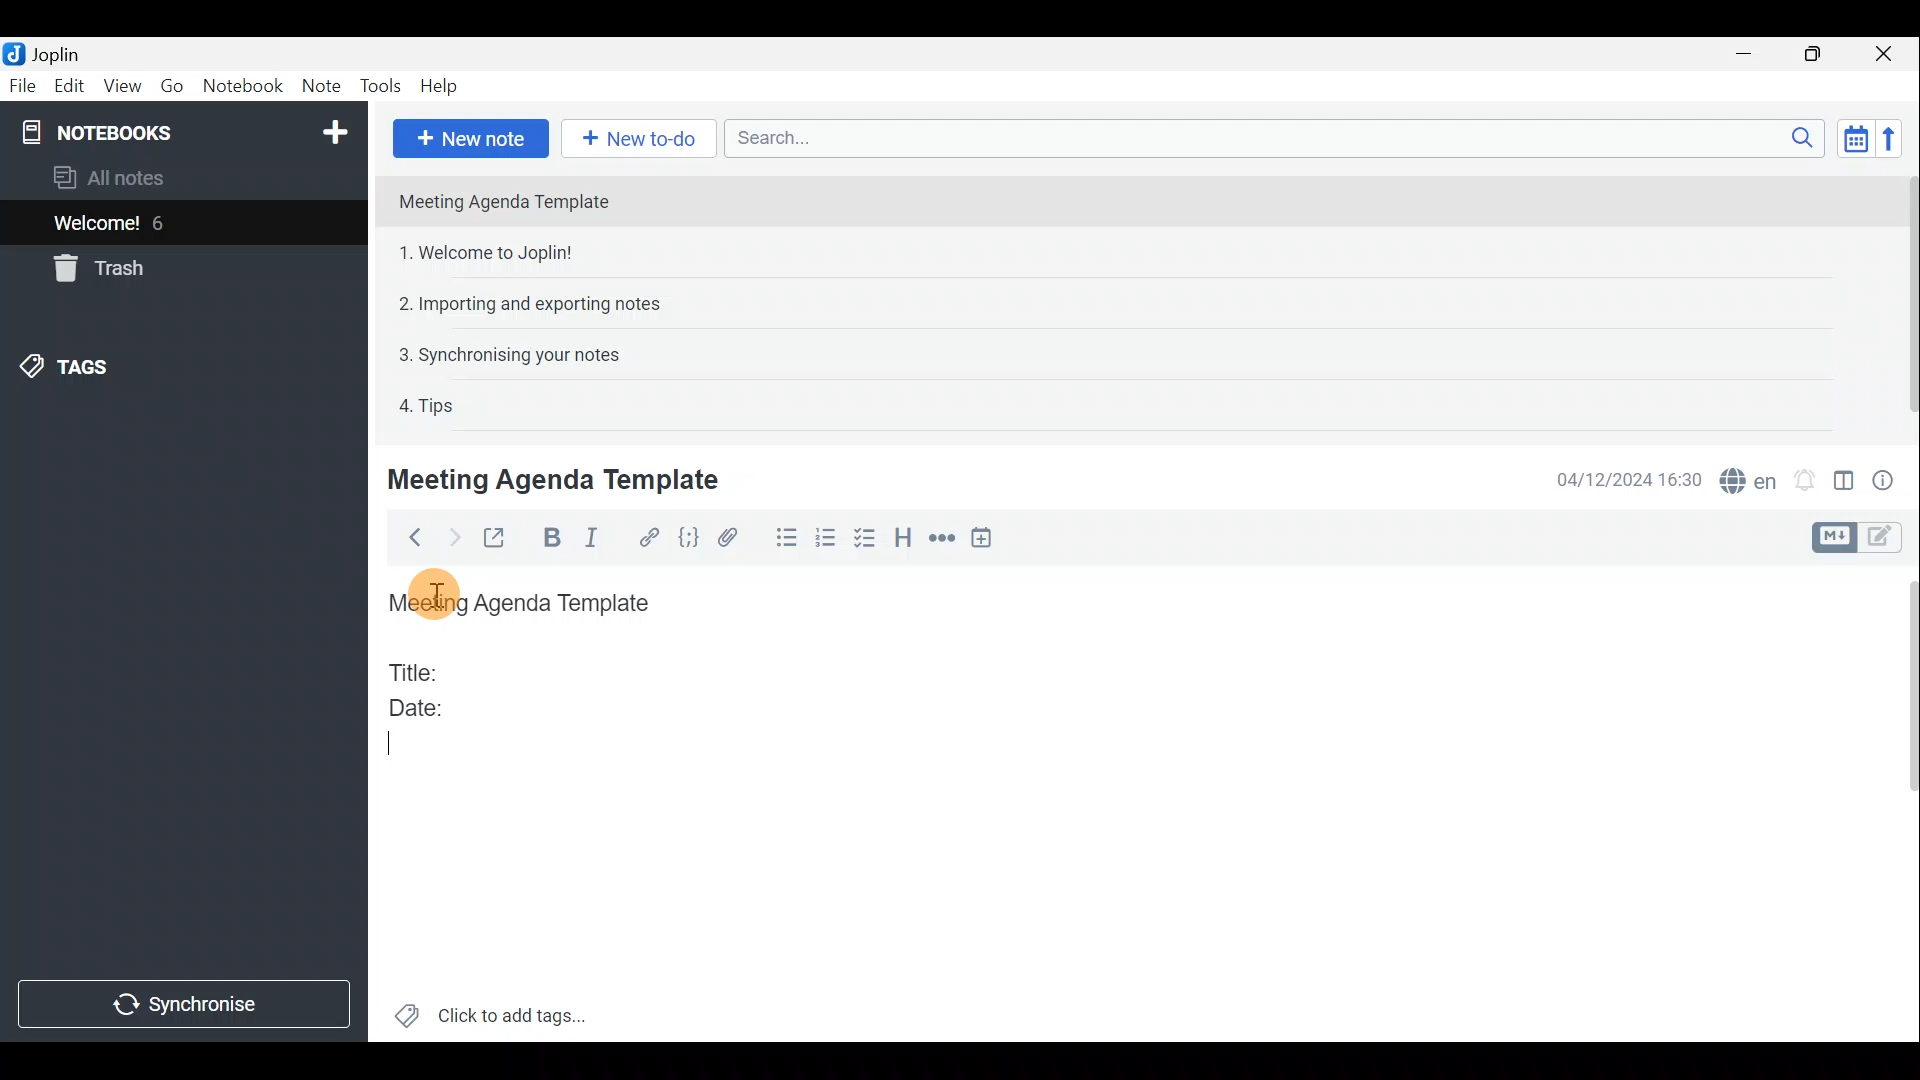 This screenshot has height=1080, width=1920. Describe the element at coordinates (1852, 136) in the screenshot. I see `Toggle sort order` at that location.